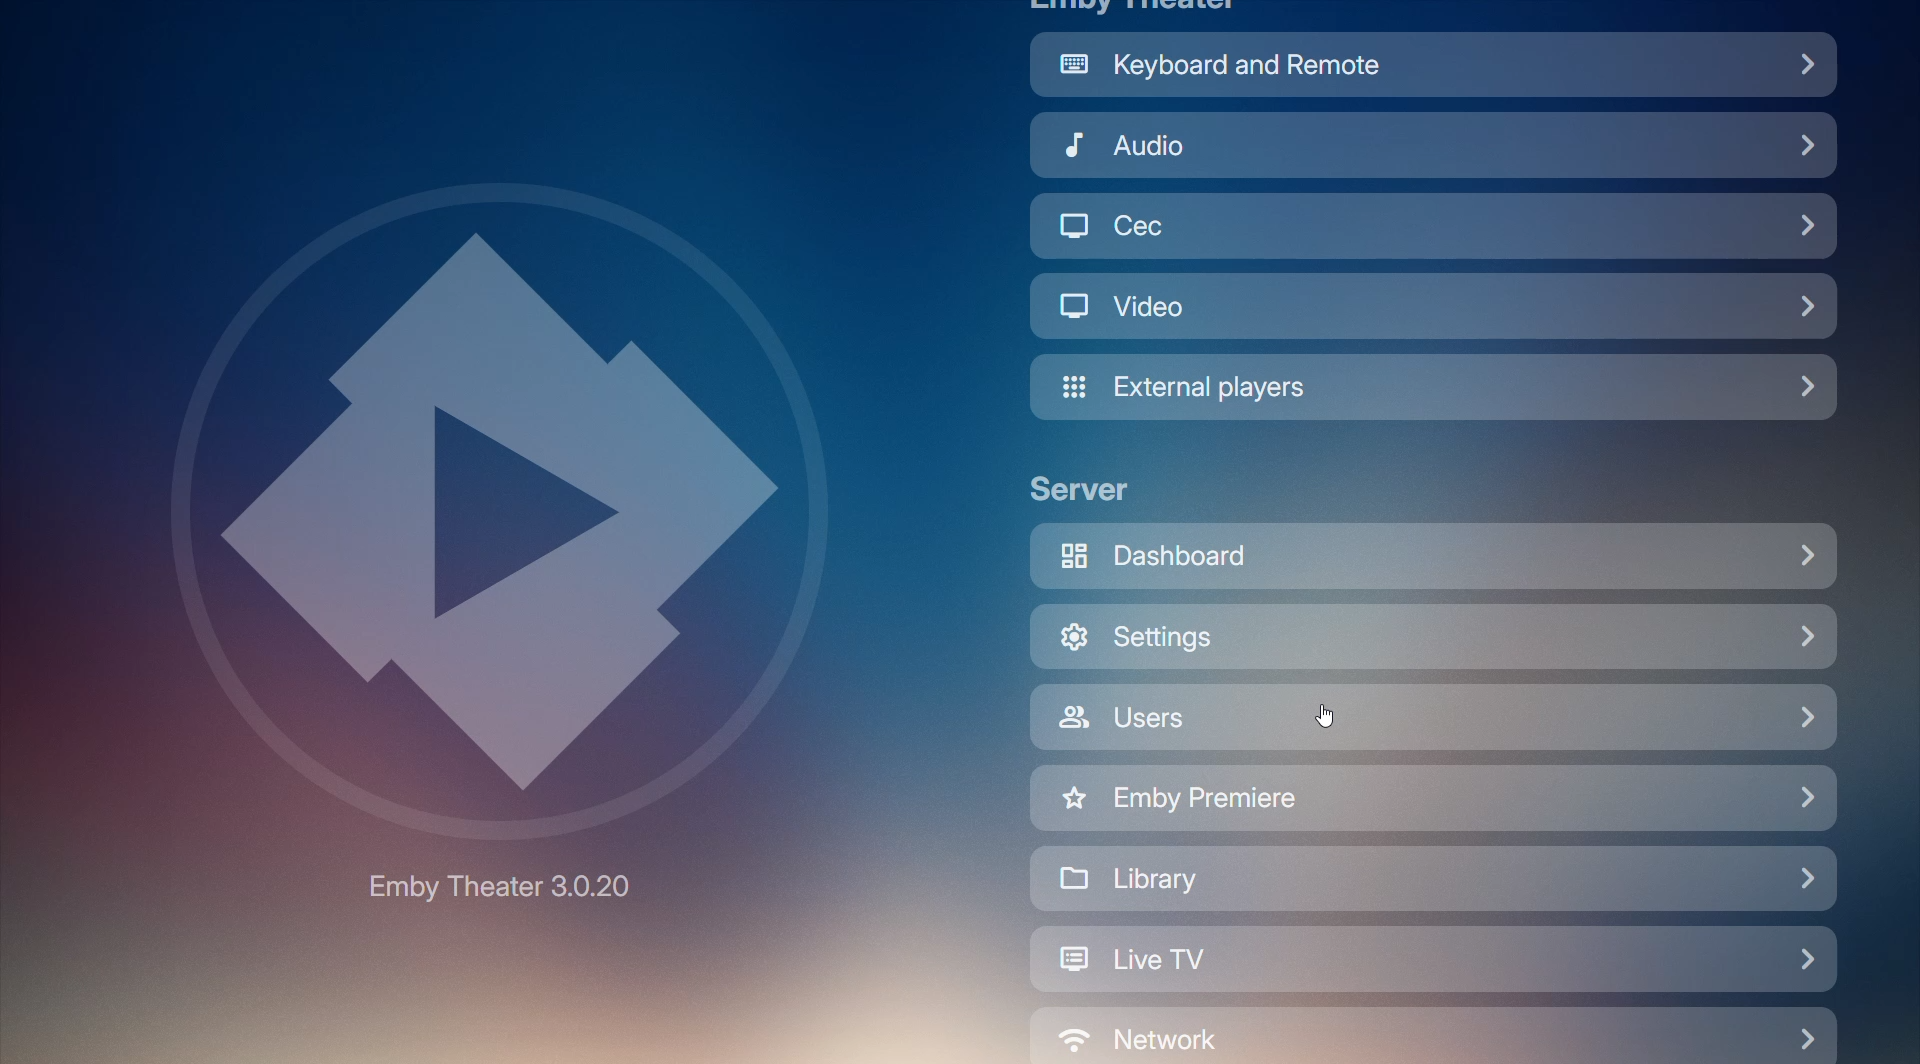  Describe the element at coordinates (1431, 555) in the screenshot. I see `Dashboard` at that location.